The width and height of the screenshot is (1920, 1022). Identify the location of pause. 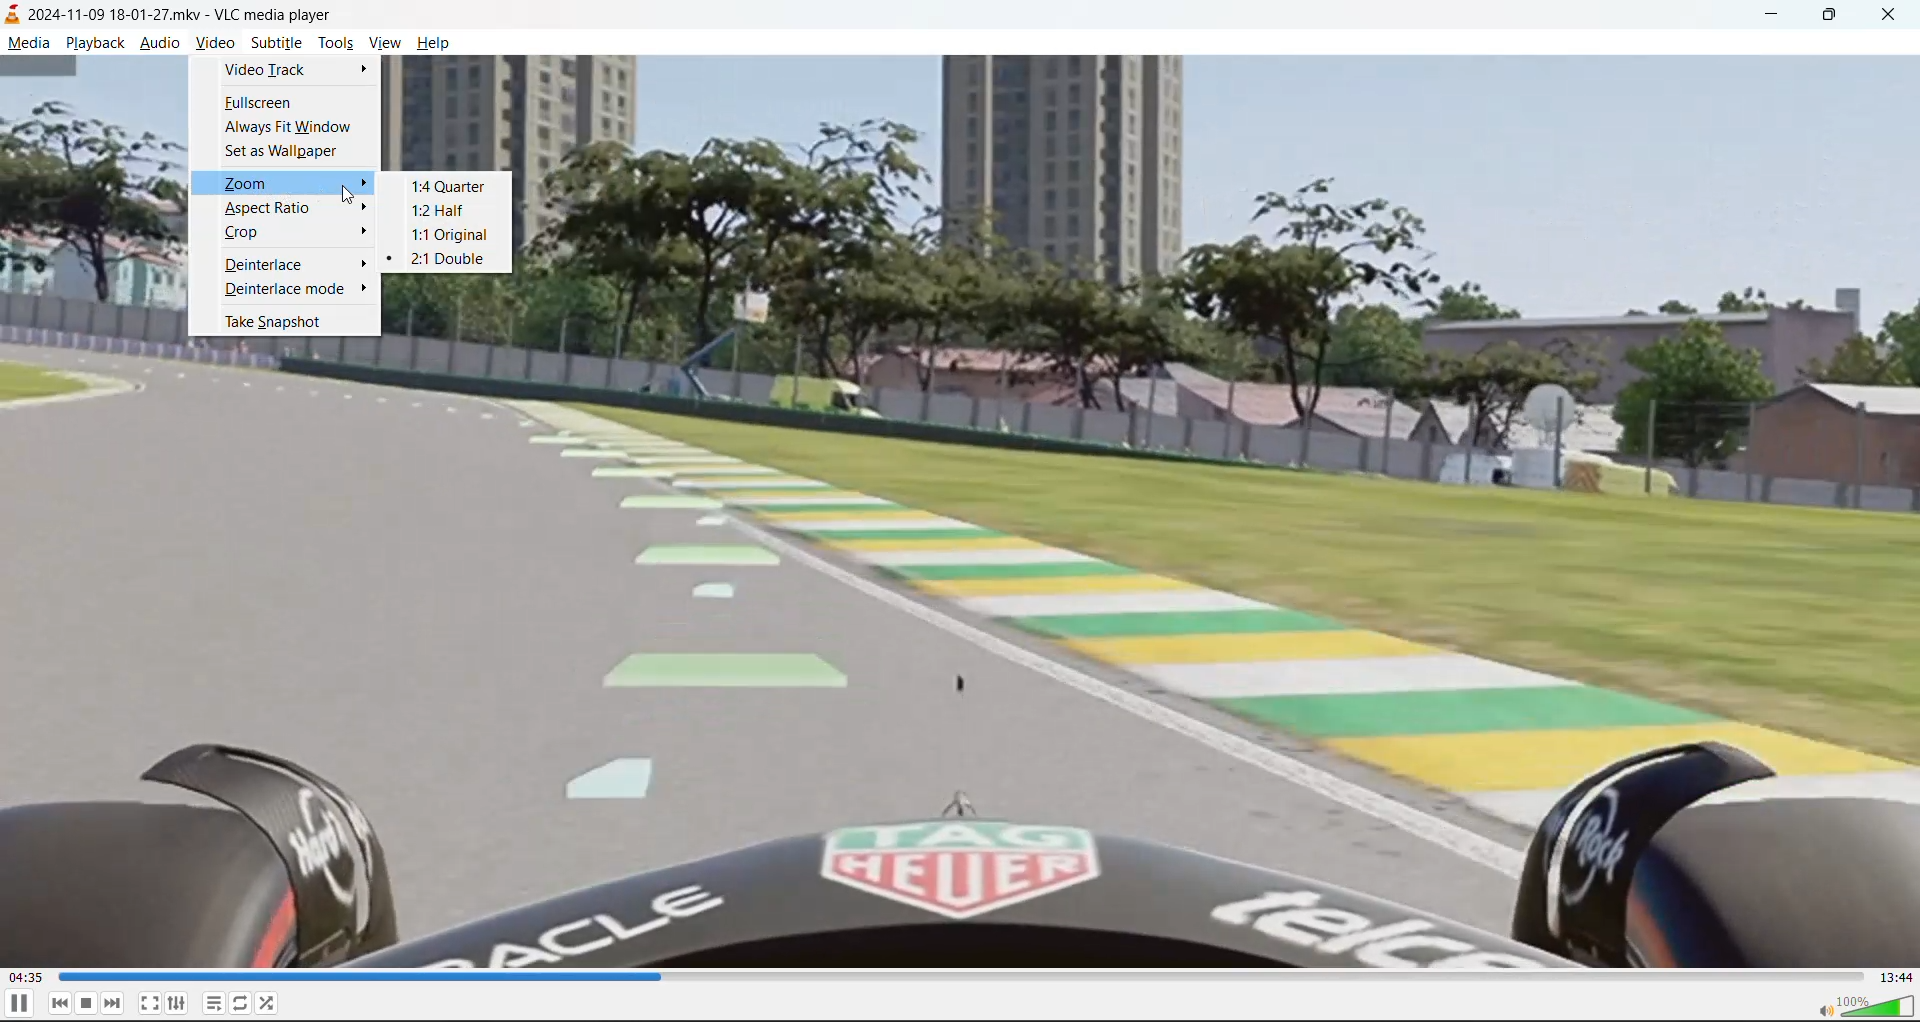
(22, 1005).